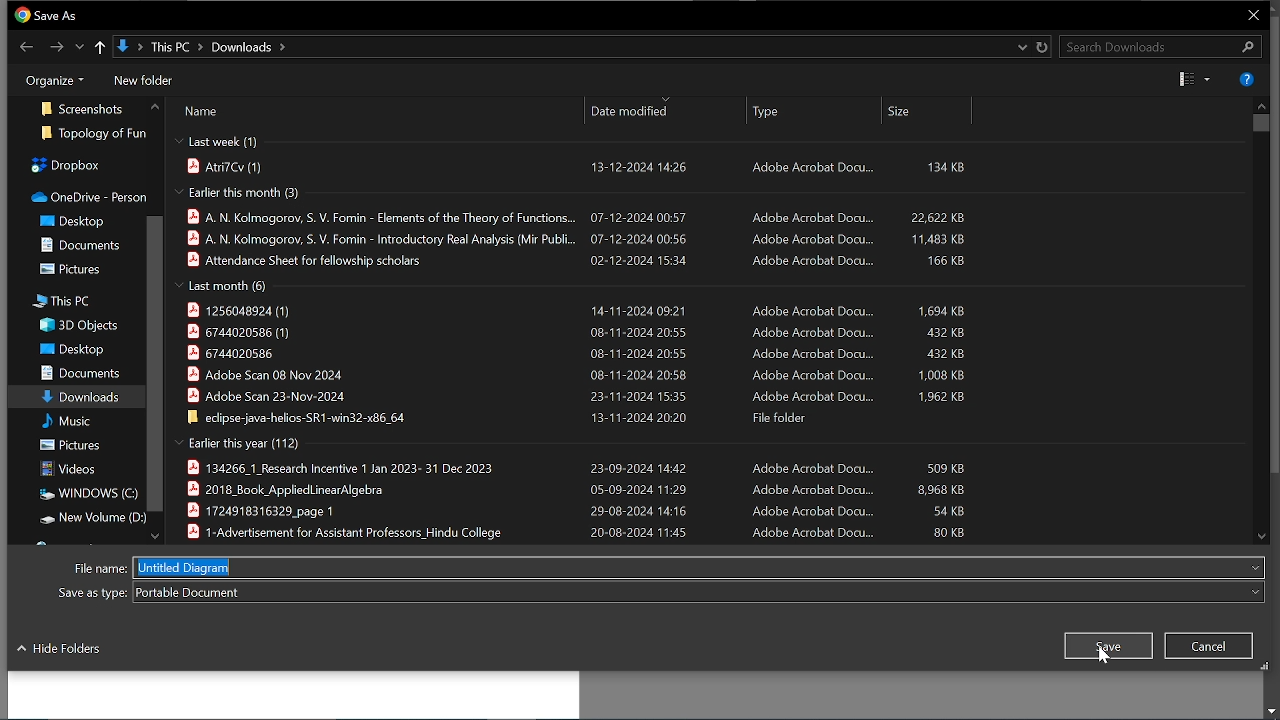  Describe the element at coordinates (240, 442) in the screenshot. I see `Earlier this year (112)` at that location.